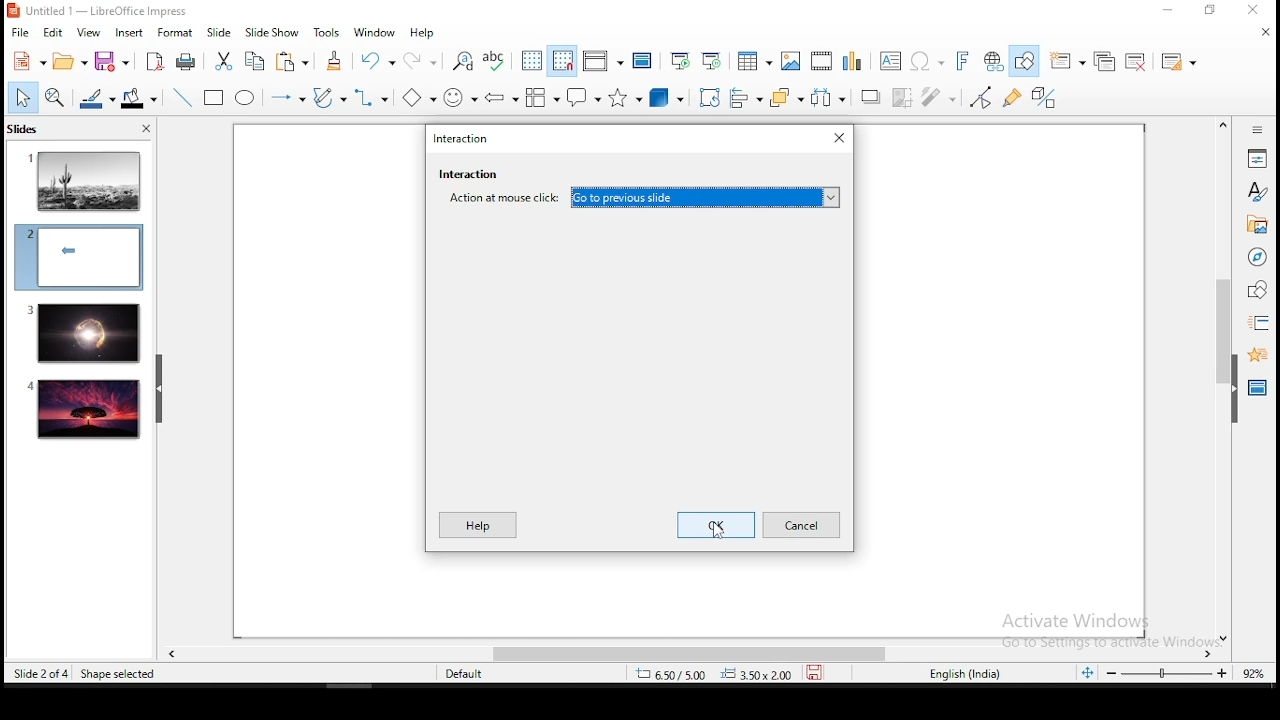 The height and width of the screenshot is (720, 1280). What do you see at coordinates (640, 198) in the screenshot?
I see `action at mouse click` at bounding box center [640, 198].